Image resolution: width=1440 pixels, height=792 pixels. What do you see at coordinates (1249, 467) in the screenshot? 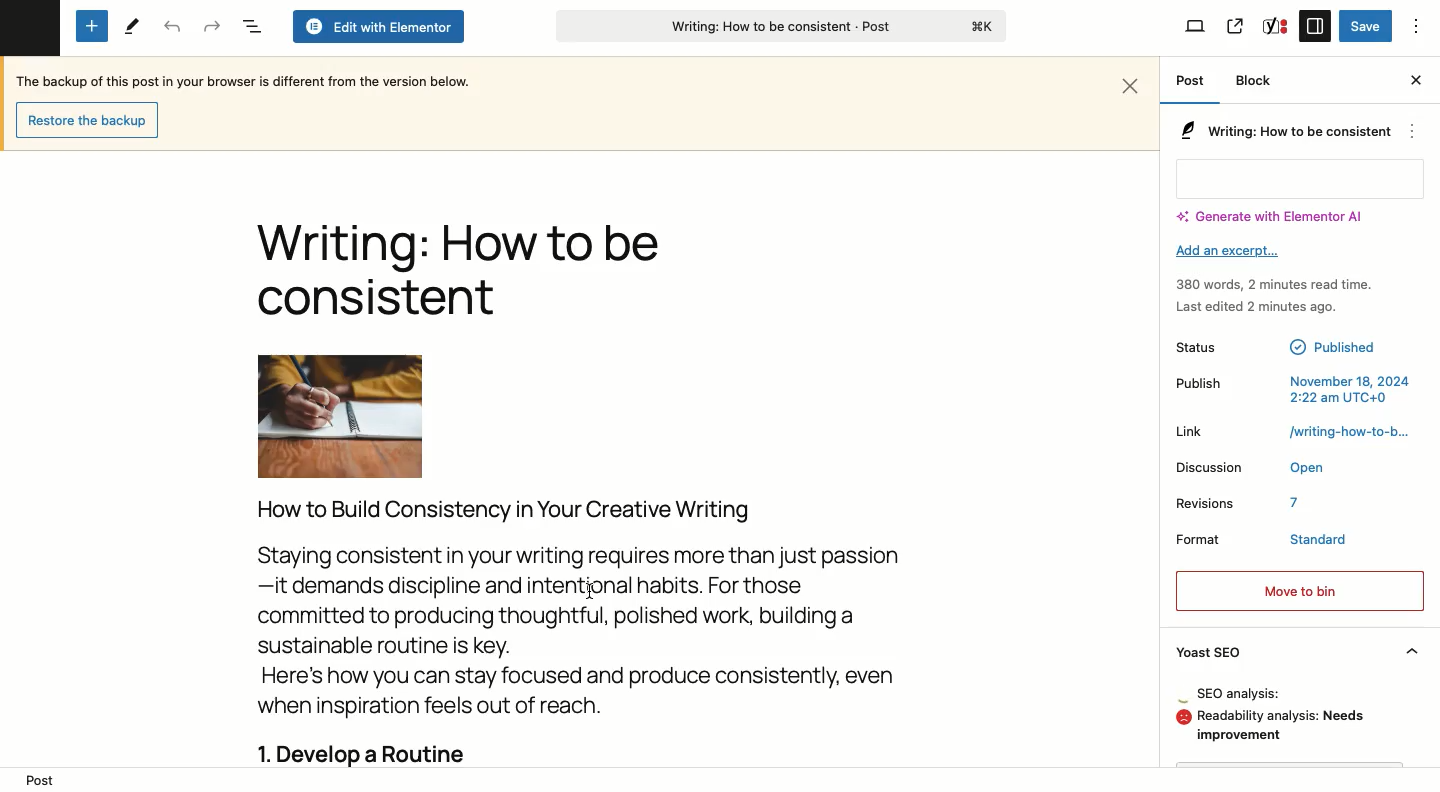
I see `Discussion Open` at bounding box center [1249, 467].